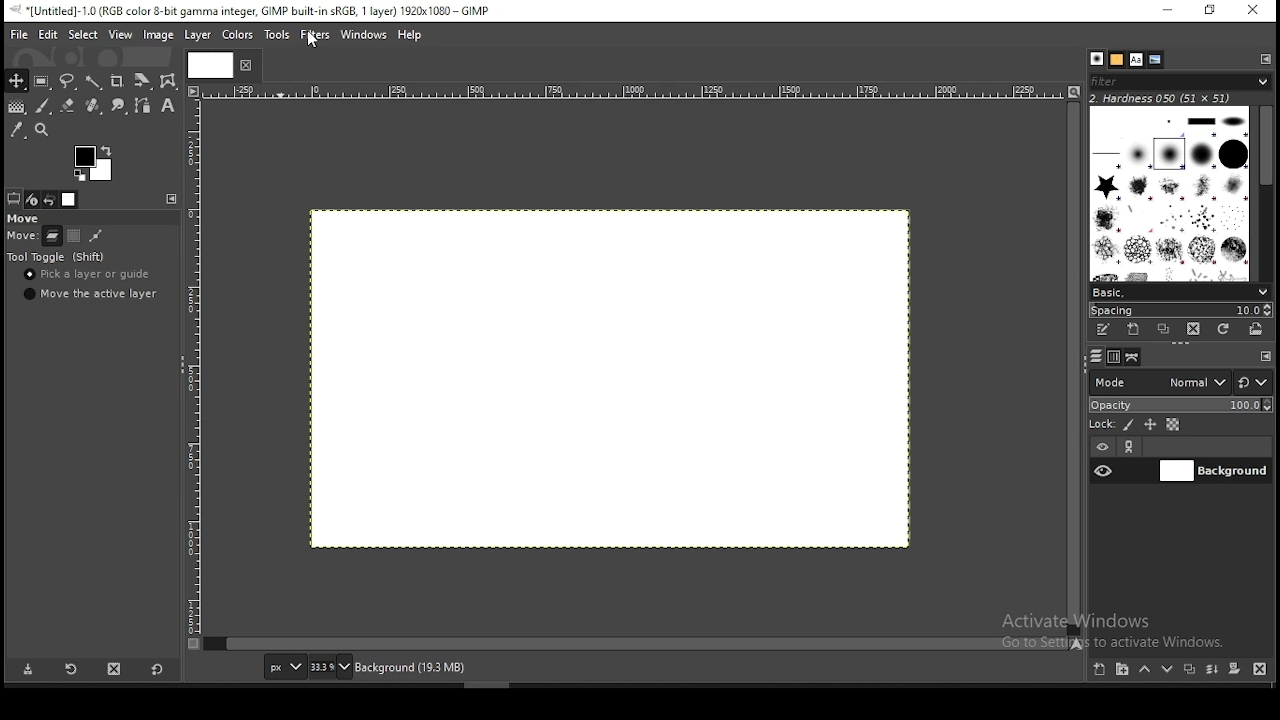  What do you see at coordinates (1236, 670) in the screenshot?
I see `add a mask` at bounding box center [1236, 670].